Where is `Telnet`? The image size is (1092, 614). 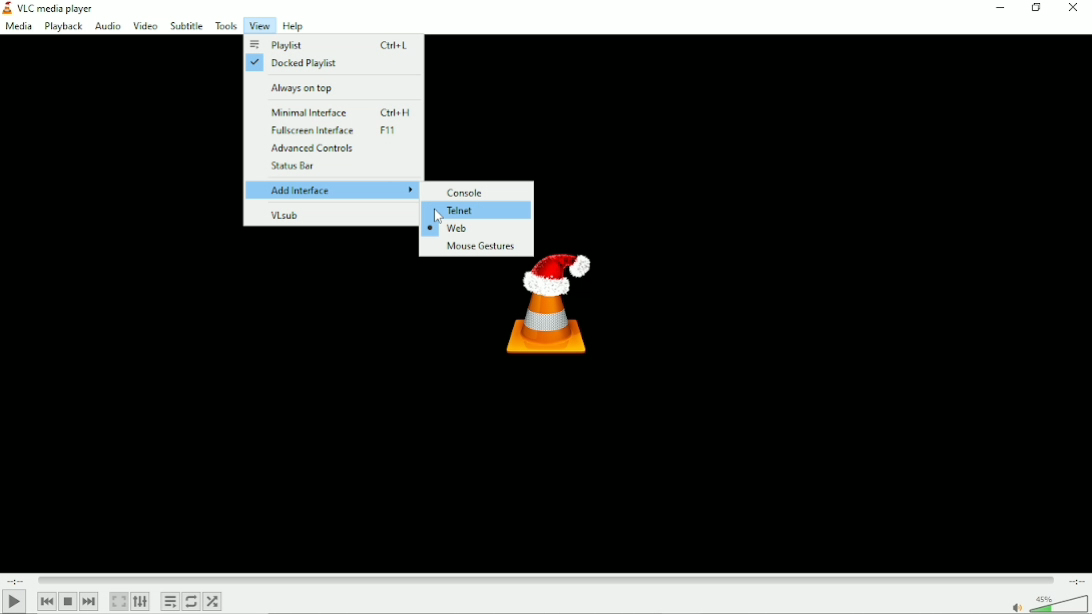 Telnet is located at coordinates (465, 211).